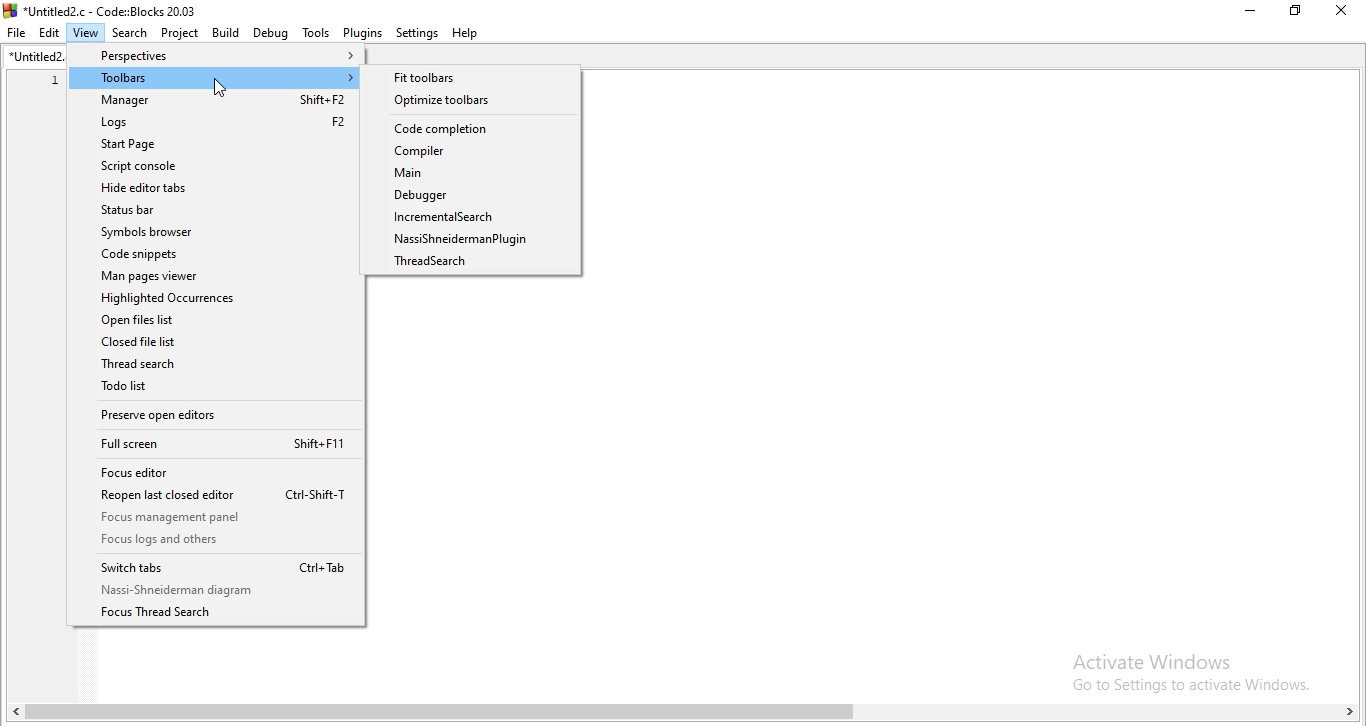 The image size is (1366, 726). What do you see at coordinates (474, 263) in the screenshot?
I see `Thread search` at bounding box center [474, 263].